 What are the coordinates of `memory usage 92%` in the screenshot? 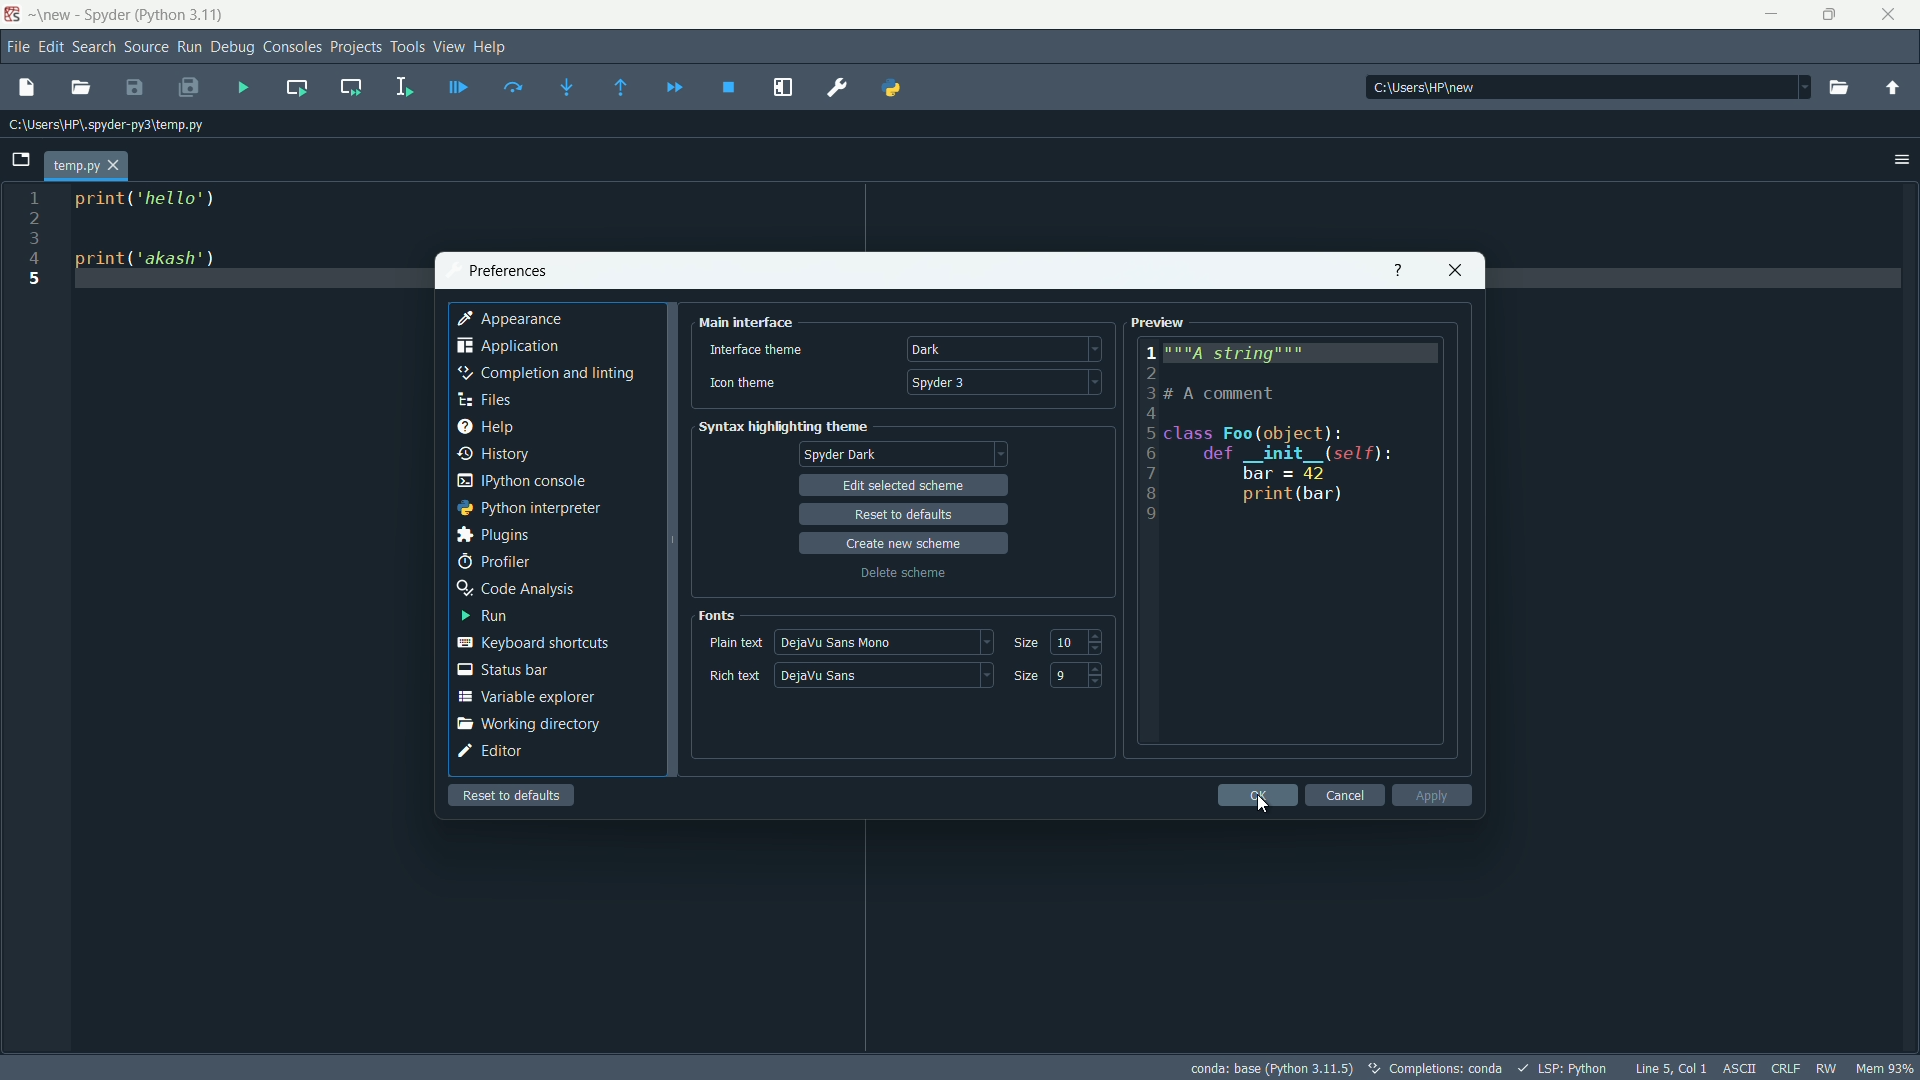 It's located at (1884, 1068).